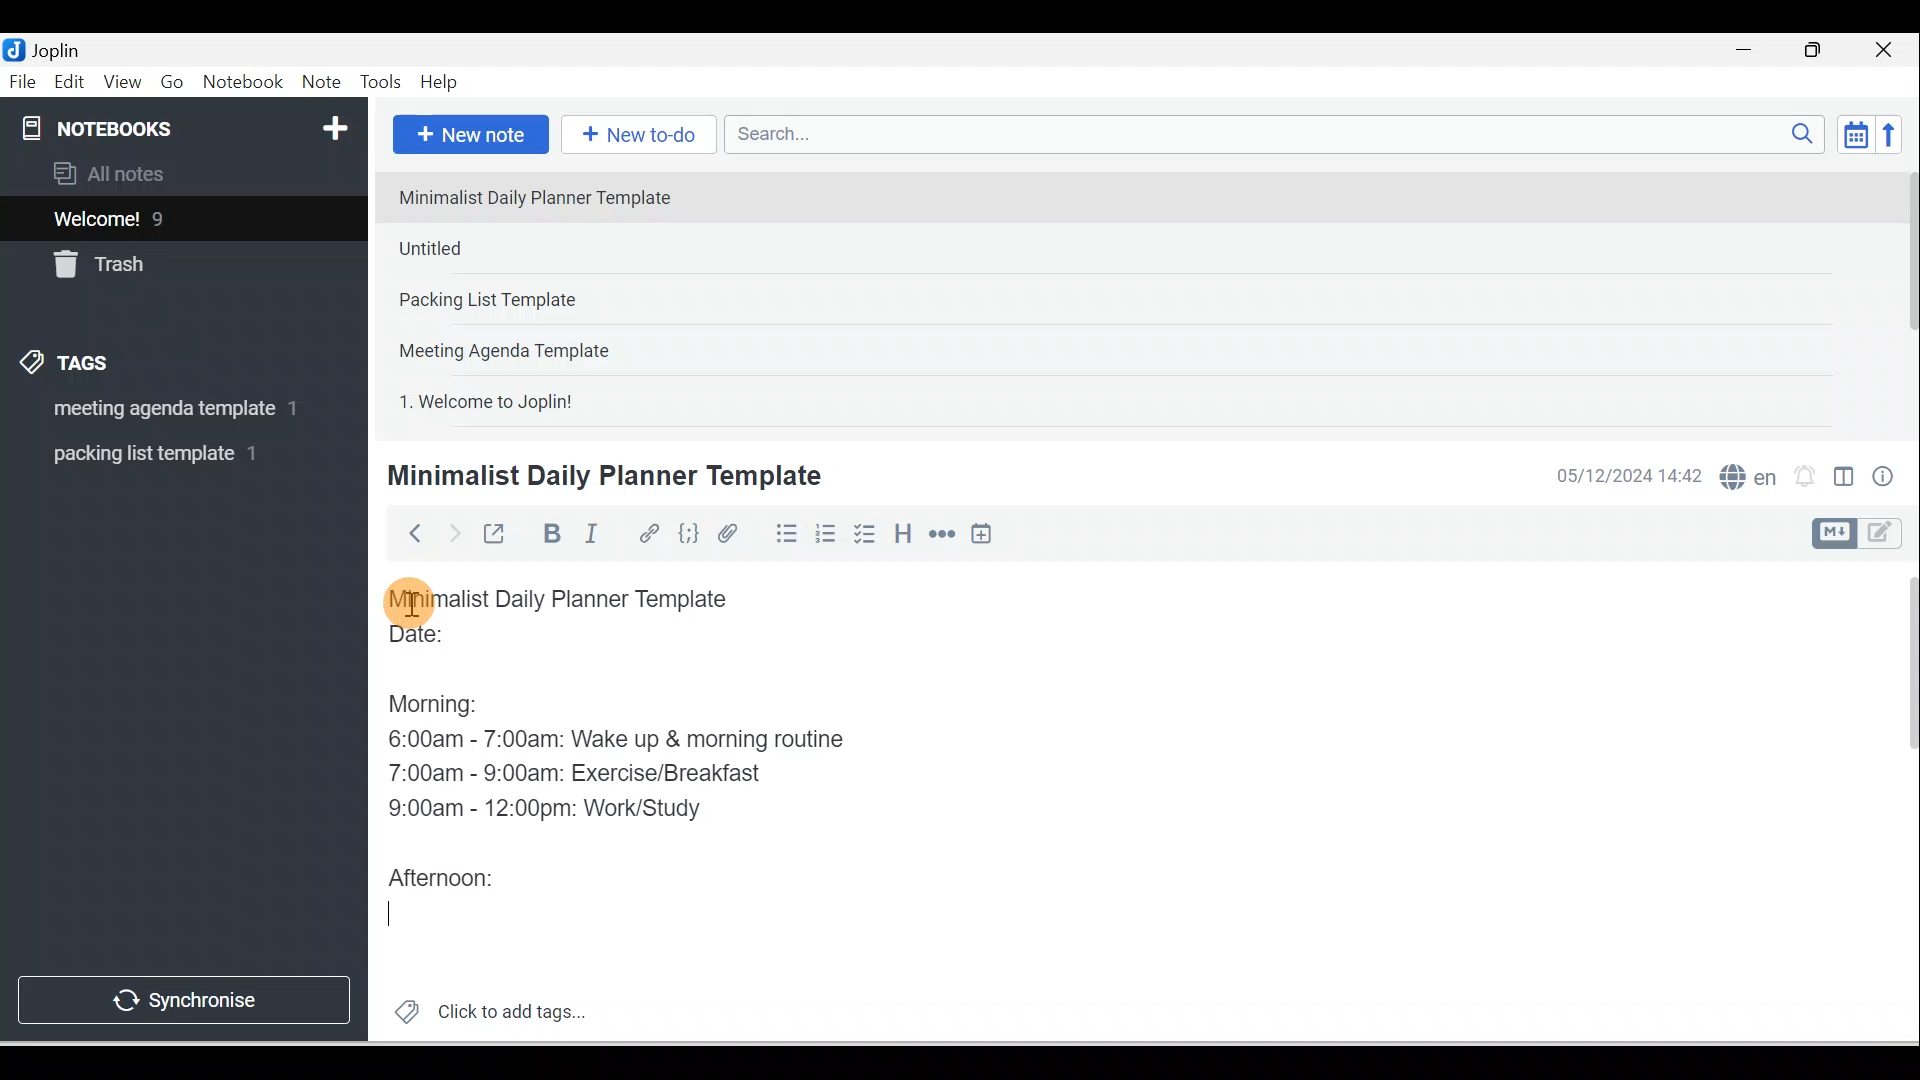  I want to click on Checkbox, so click(863, 534).